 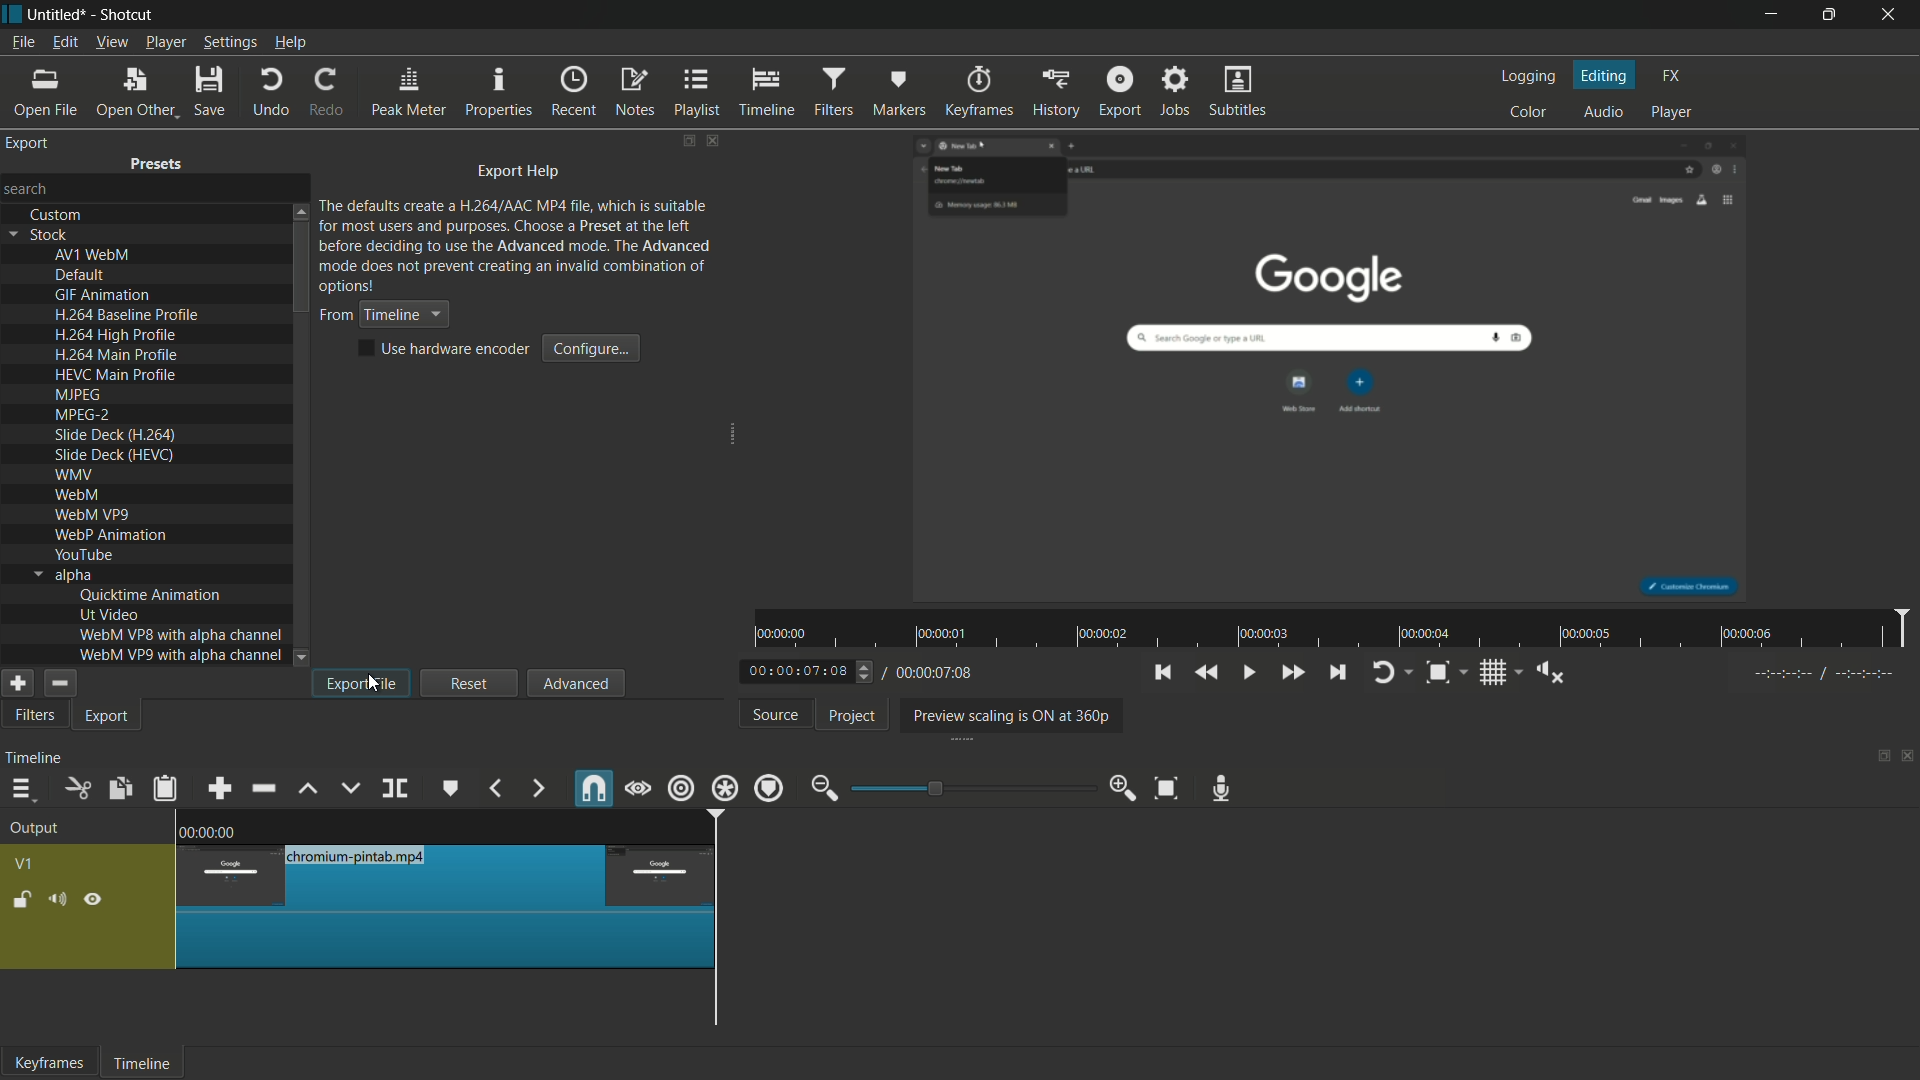 I want to click on hevc main profile, so click(x=116, y=375).